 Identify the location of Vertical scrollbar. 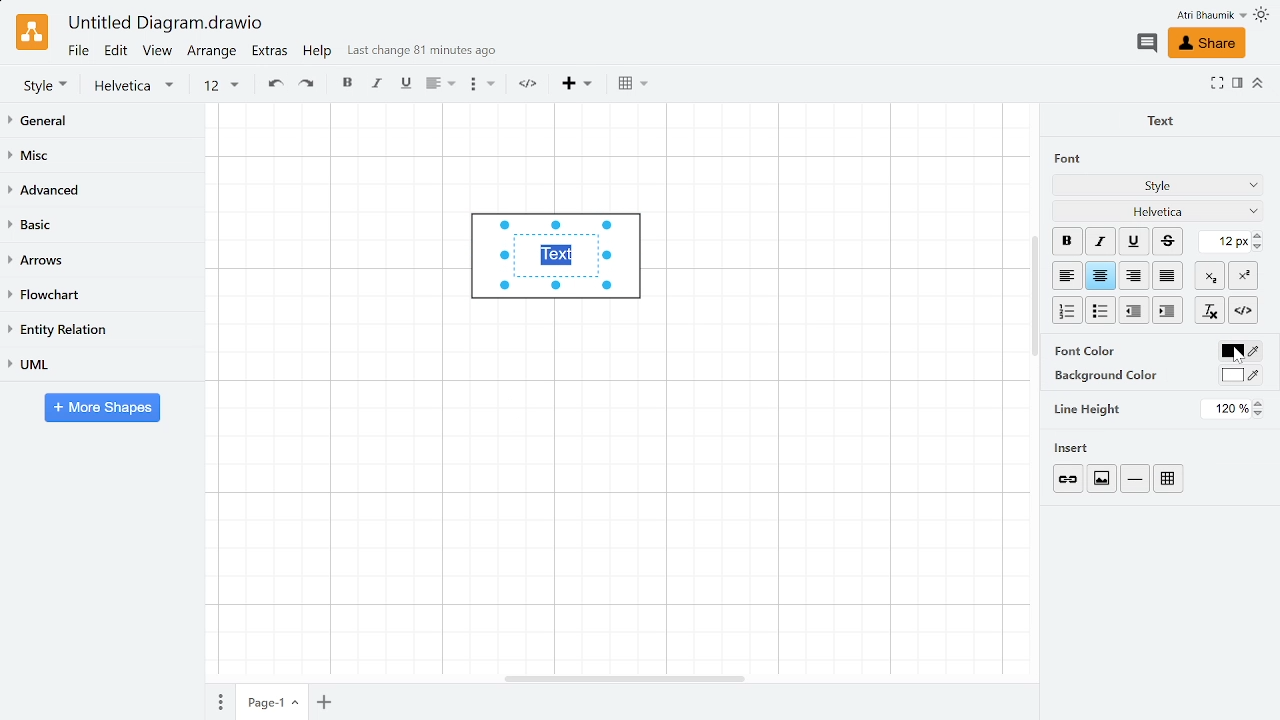
(1035, 299).